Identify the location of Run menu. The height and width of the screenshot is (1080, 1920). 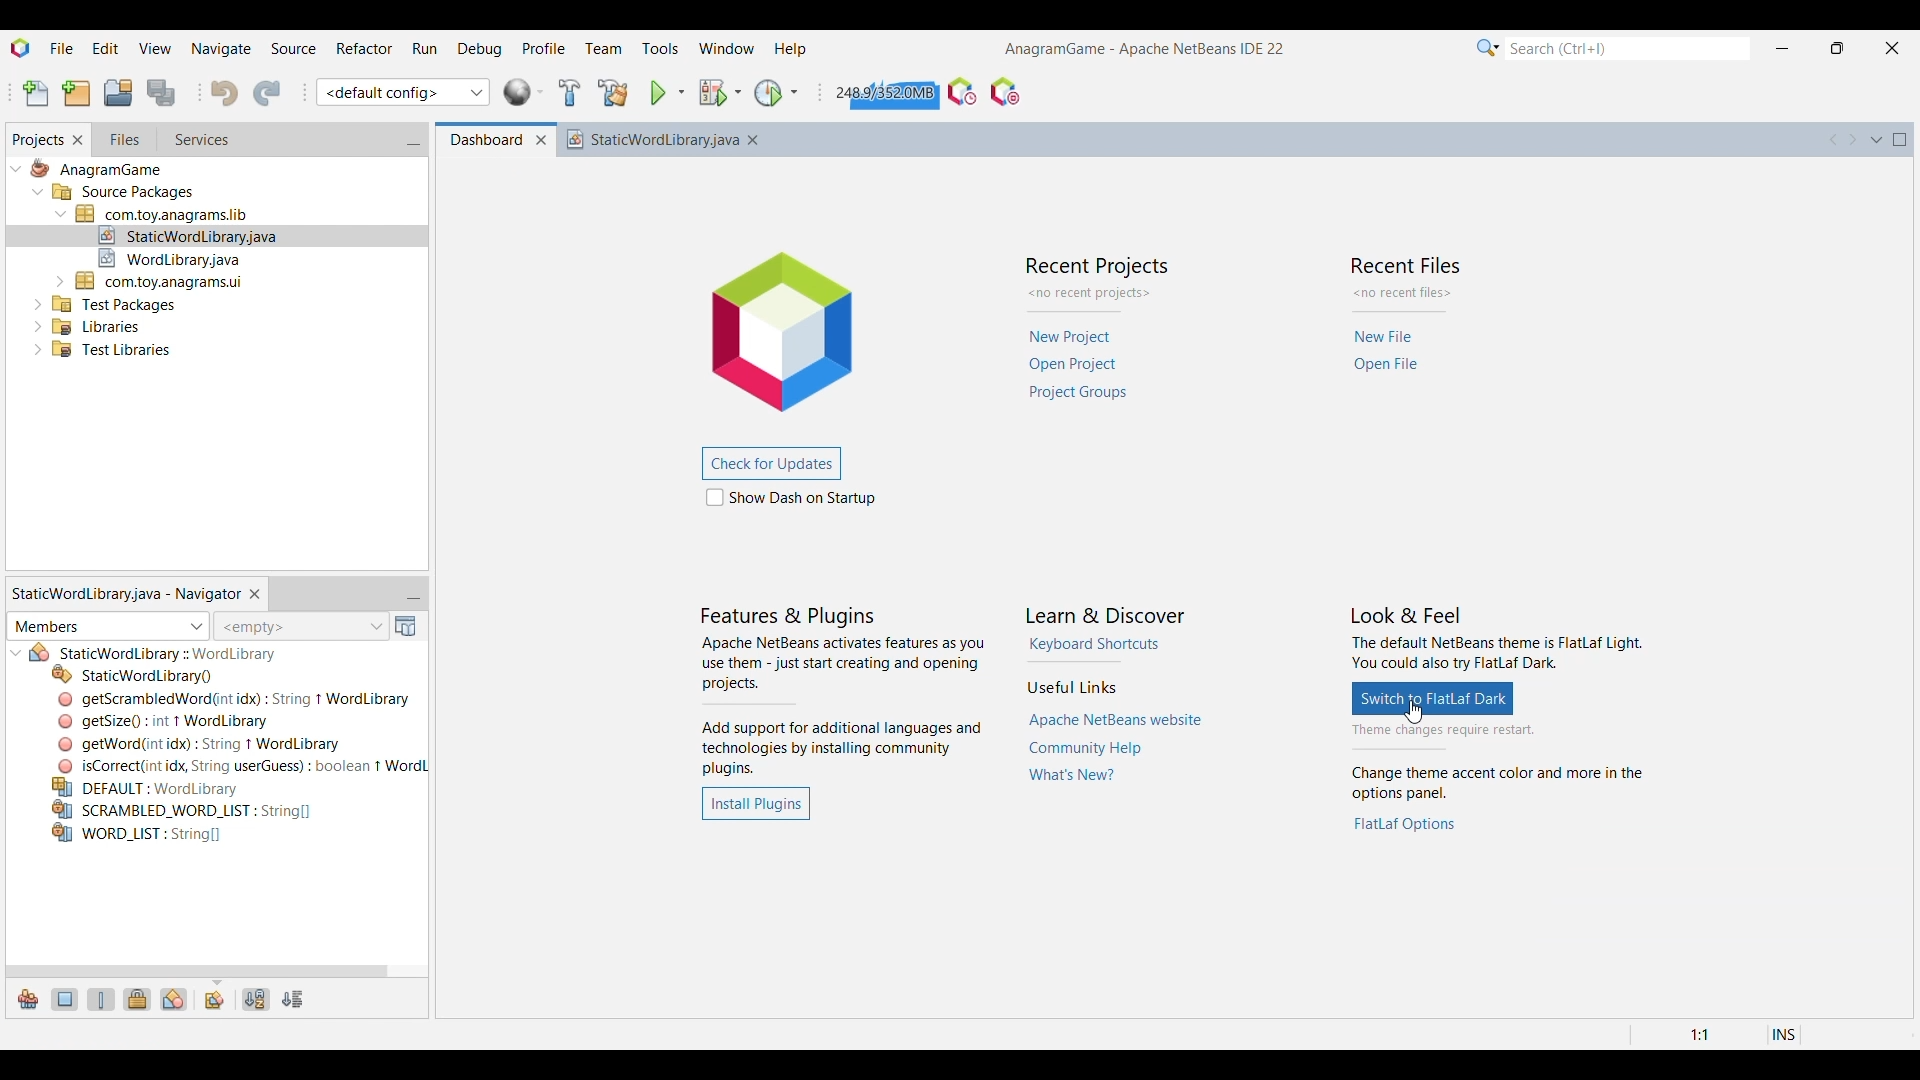
(425, 48).